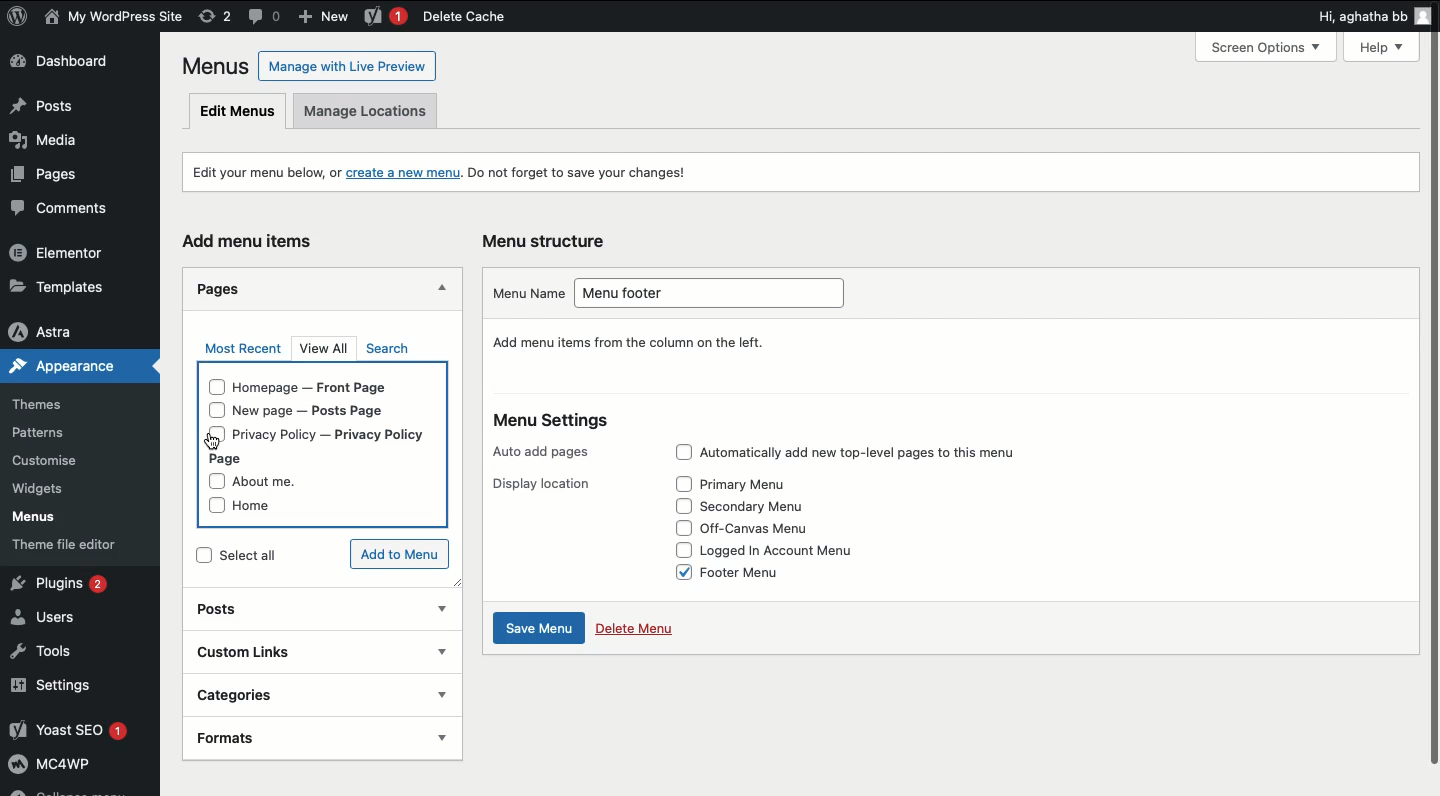  Describe the element at coordinates (637, 631) in the screenshot. I see `Delete menu` at that location.